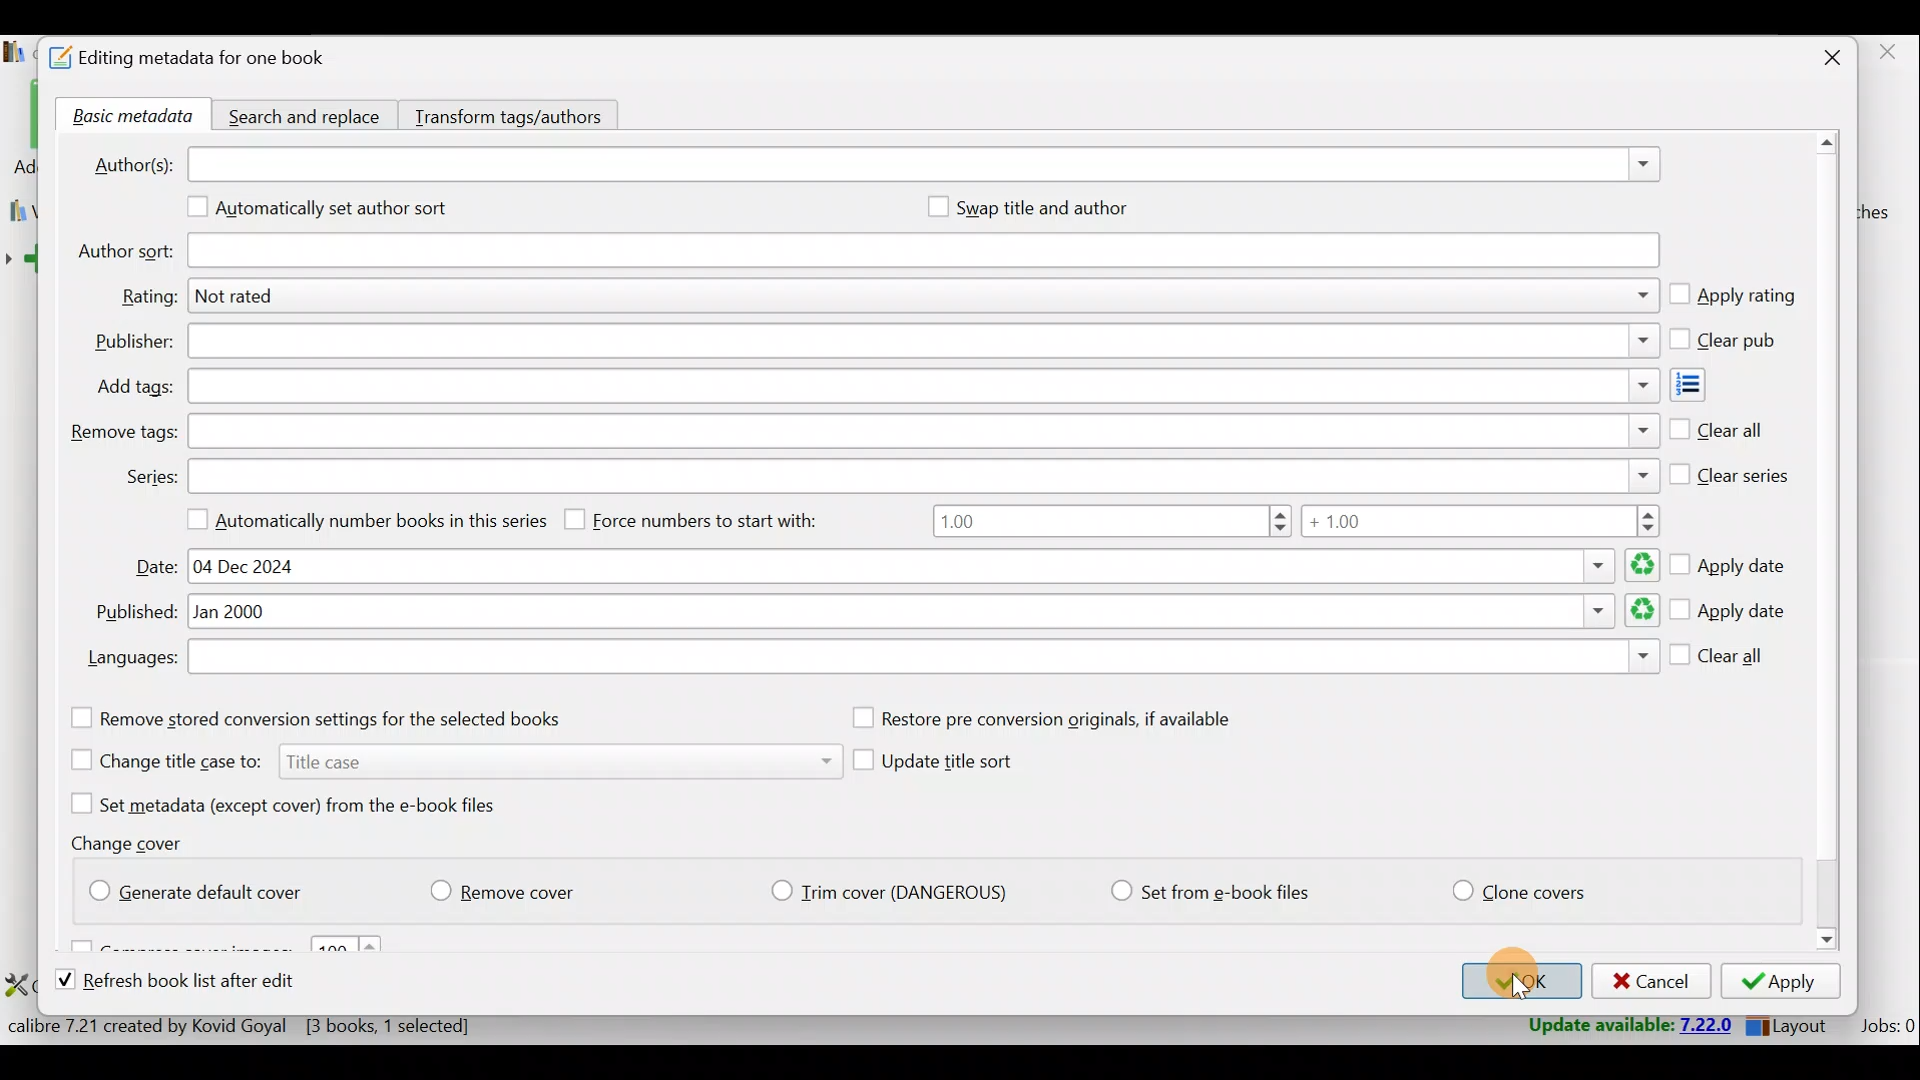 Image resolution: width=1920 pixels, height=1080 pixels. Describe the element at coordinates (1209, 892) in the screenshot. I see `Set from e-book files` at that location.